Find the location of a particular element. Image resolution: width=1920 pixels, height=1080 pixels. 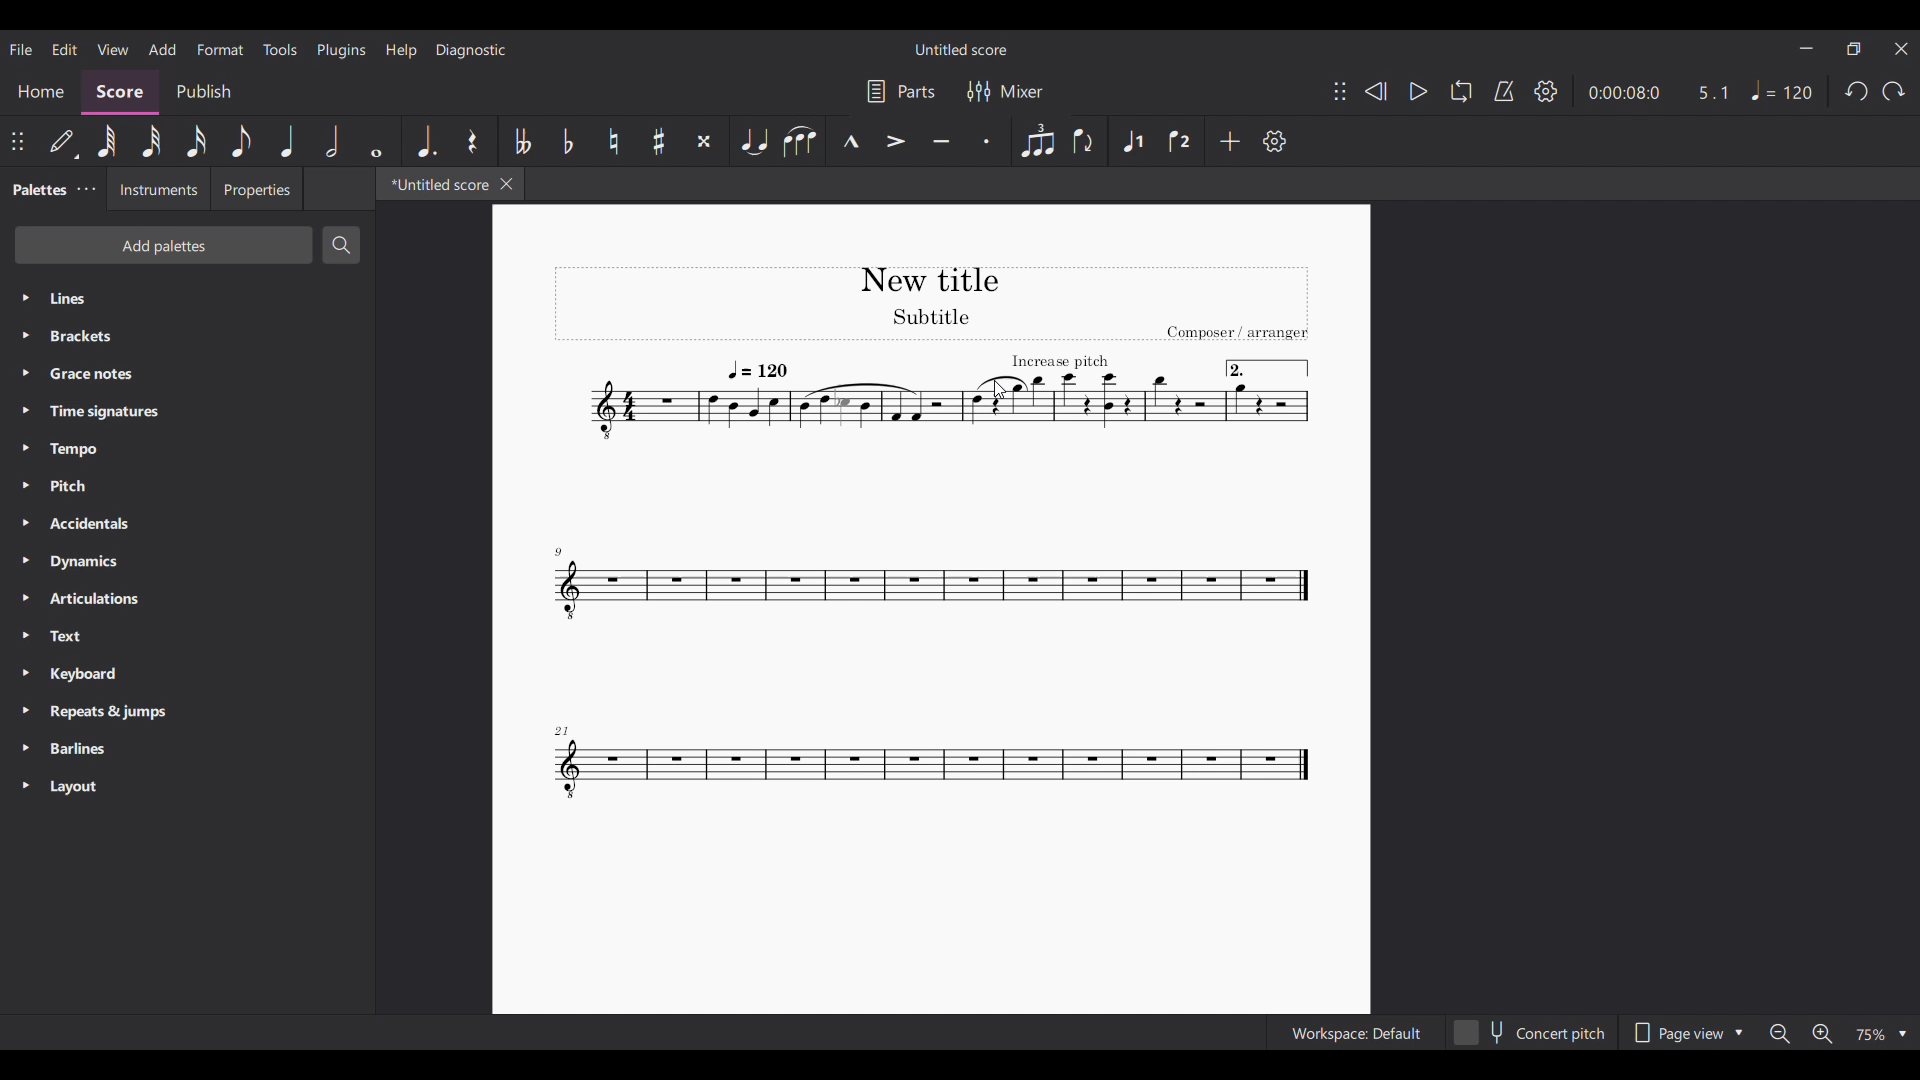

Tie is located at coordinates (753, 141).